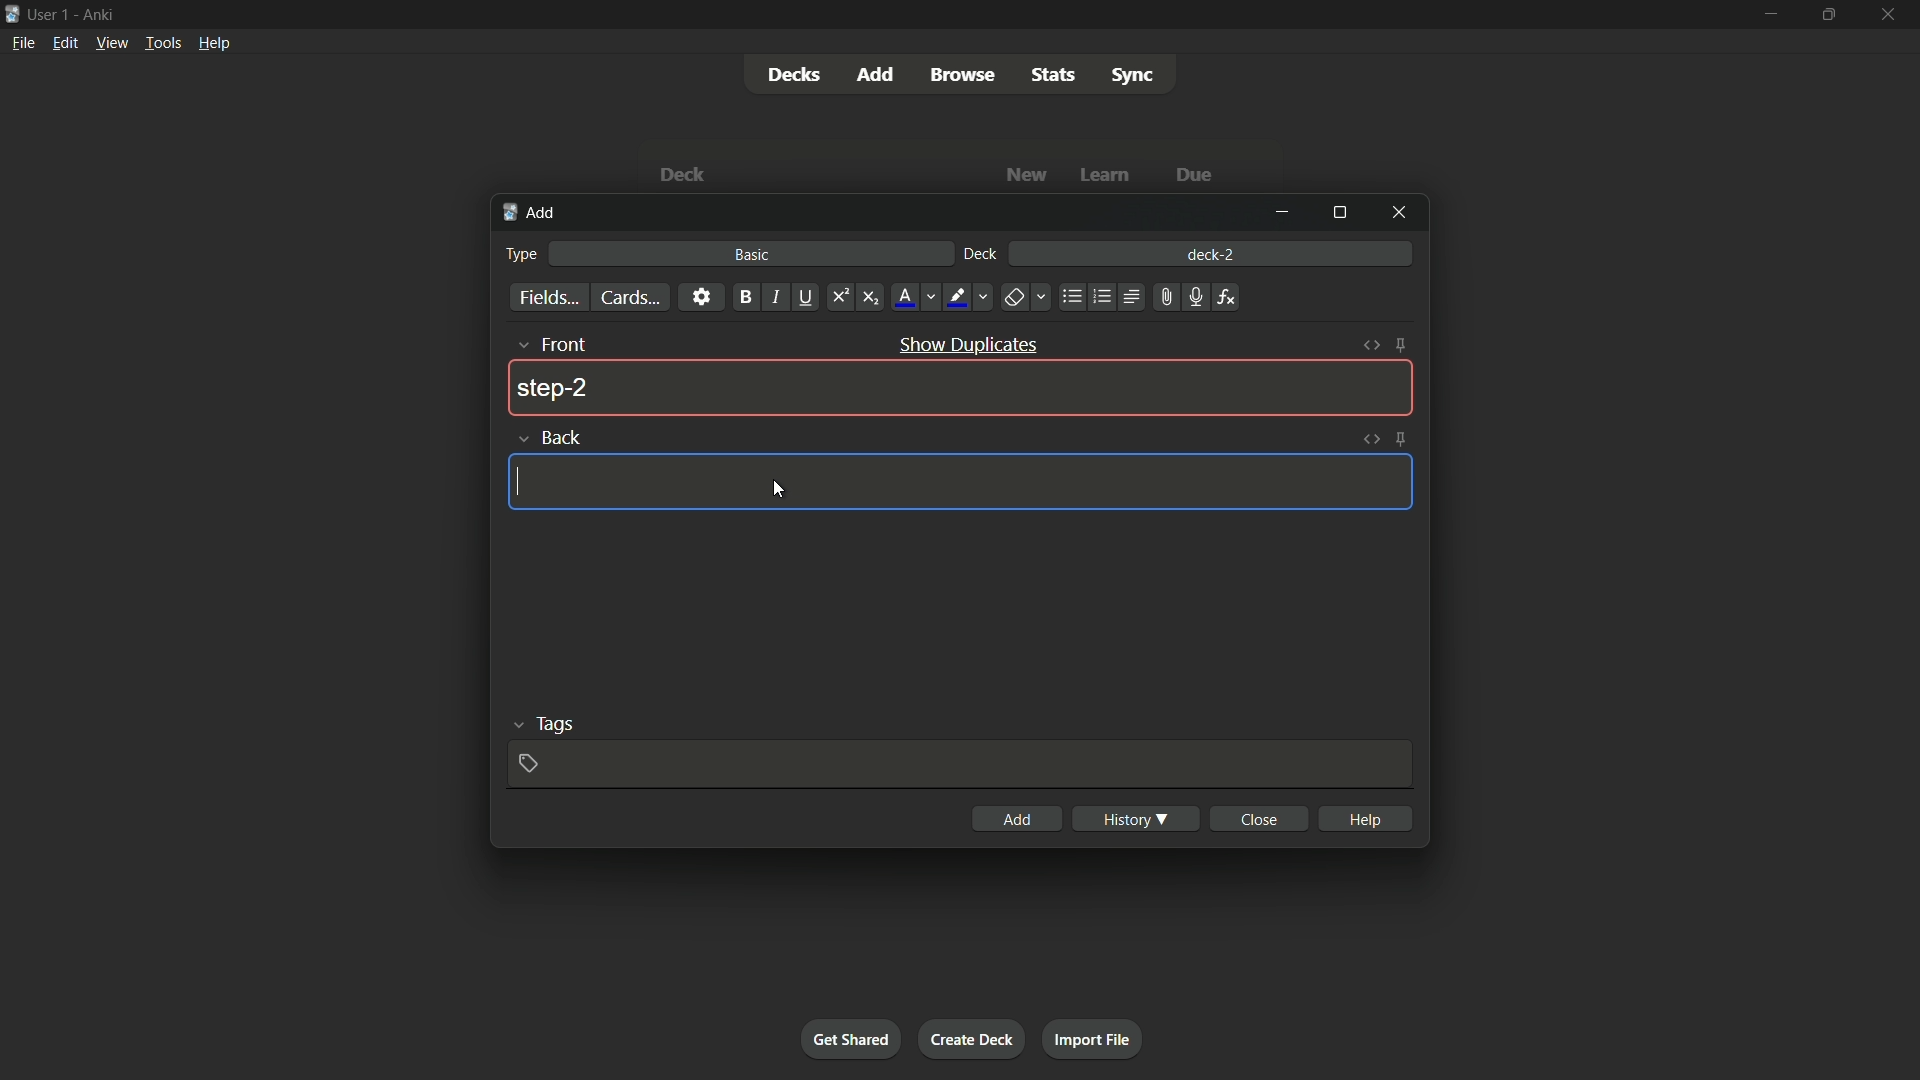 The width and height of the screenshot is (1920, 1080). I want to click on bold, so click(744, 297).